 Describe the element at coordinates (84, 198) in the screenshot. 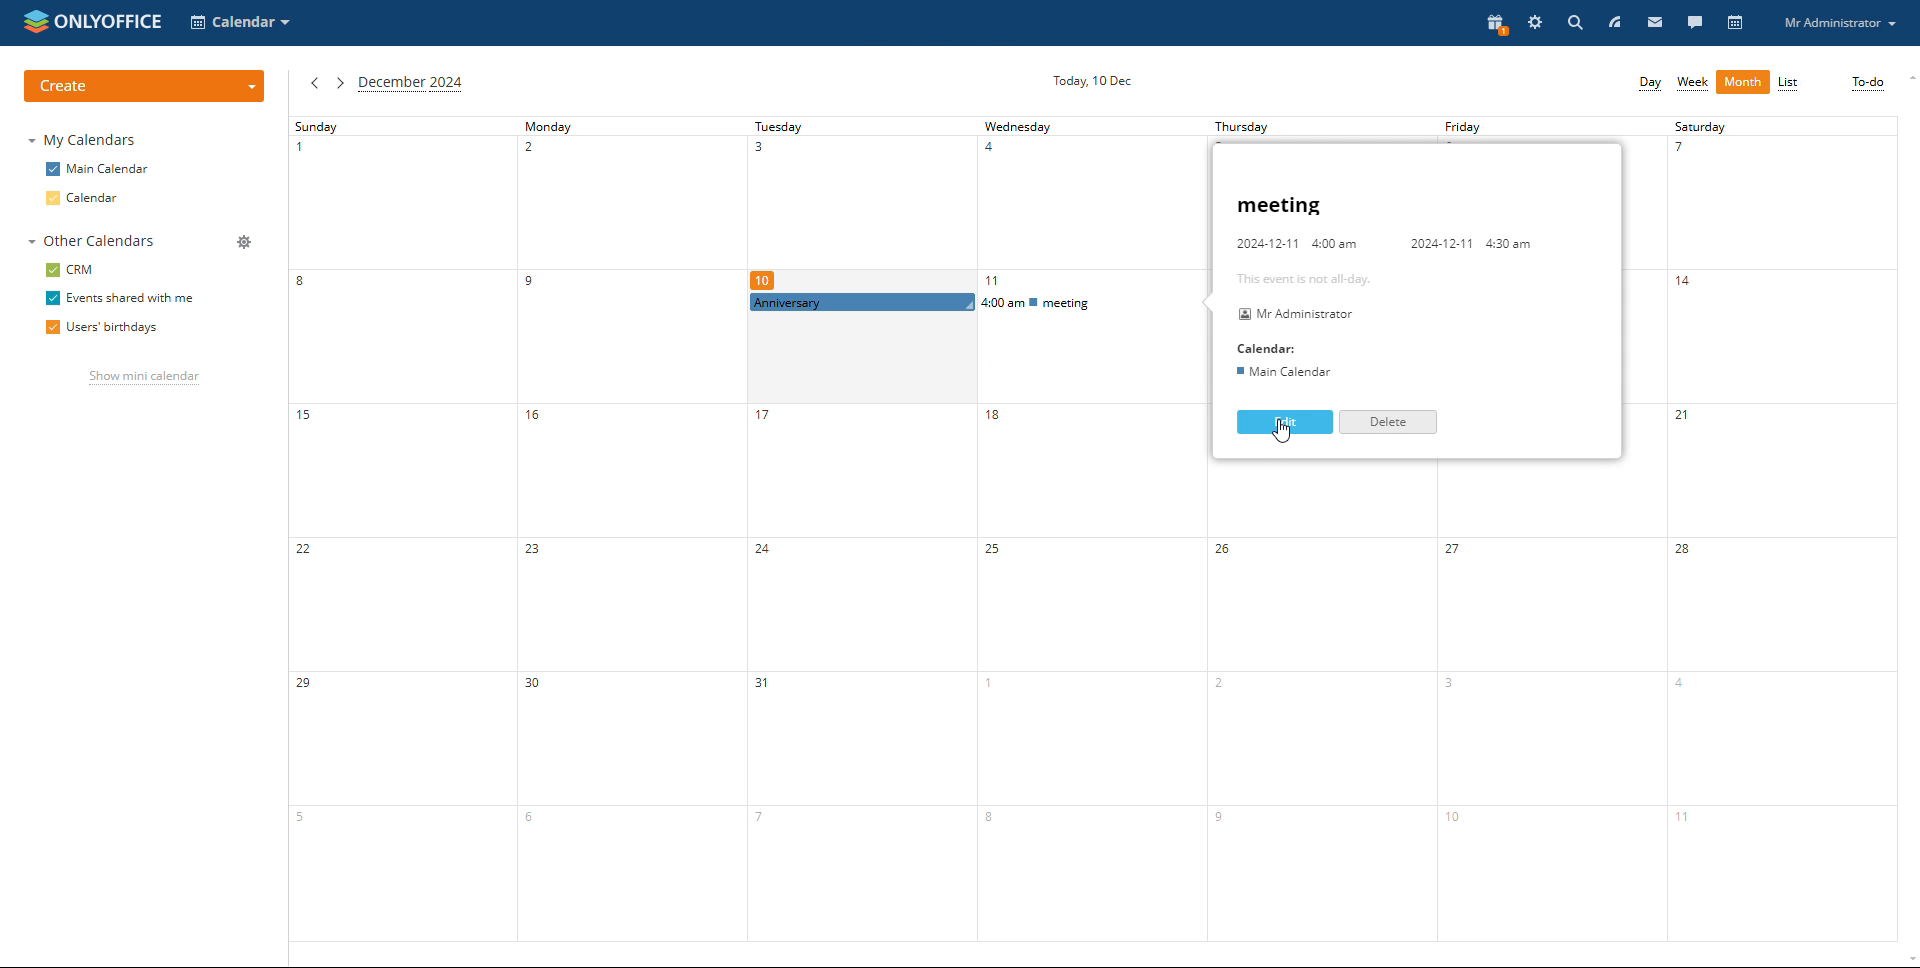

I see `calendar` at that location.